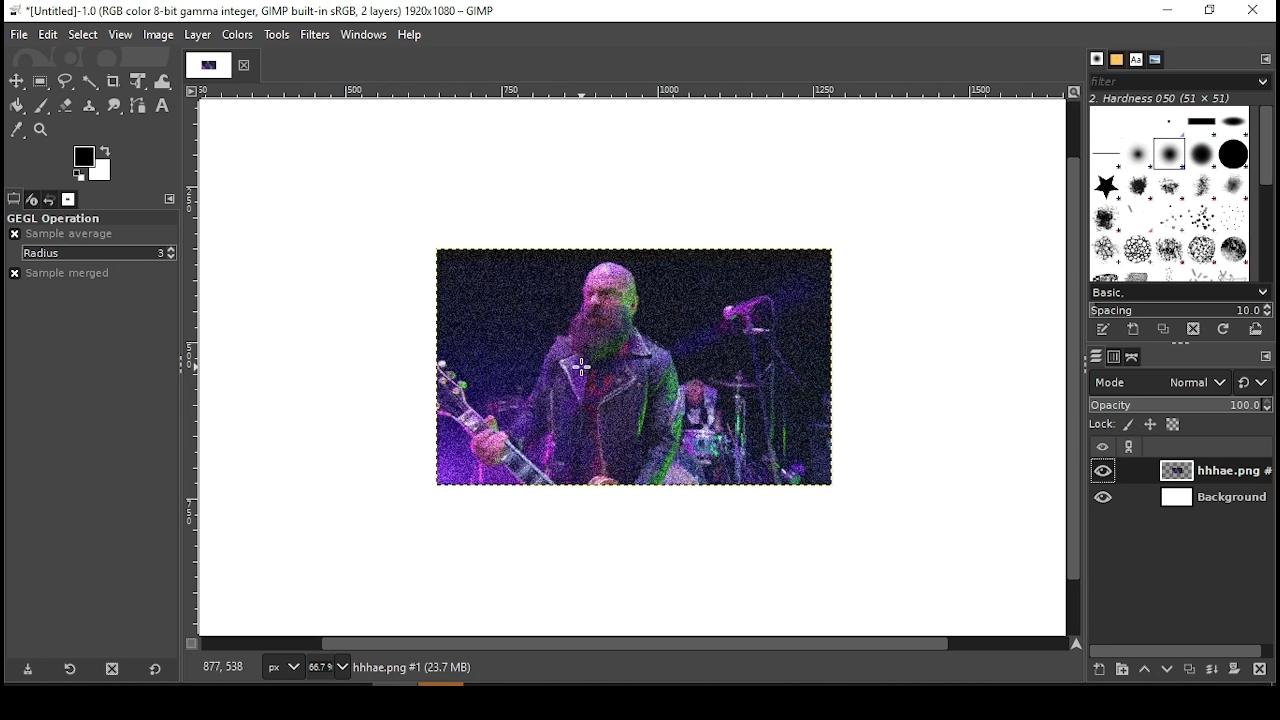 The image size is (1280, 720). I want to click on fonts, so click(1136, 59).